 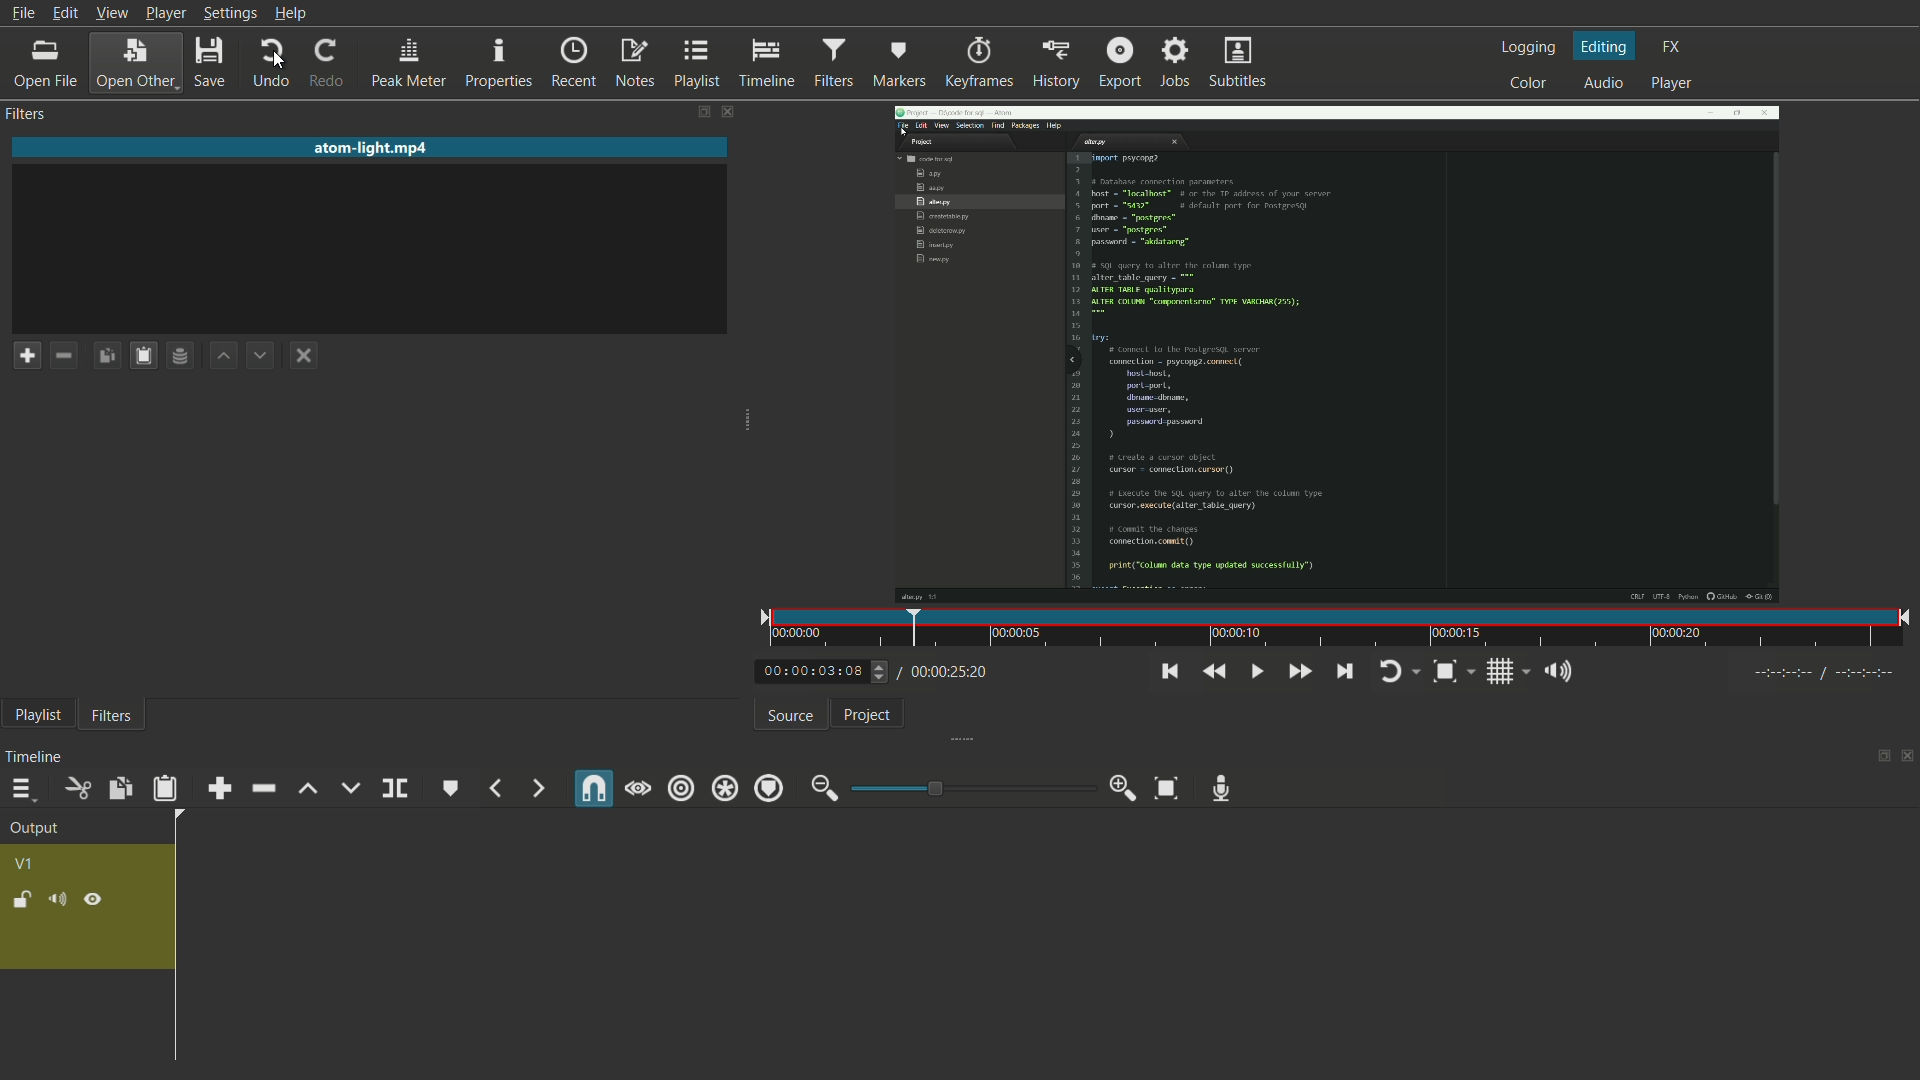 I want to click on Settings, so click(x=232, y=14).